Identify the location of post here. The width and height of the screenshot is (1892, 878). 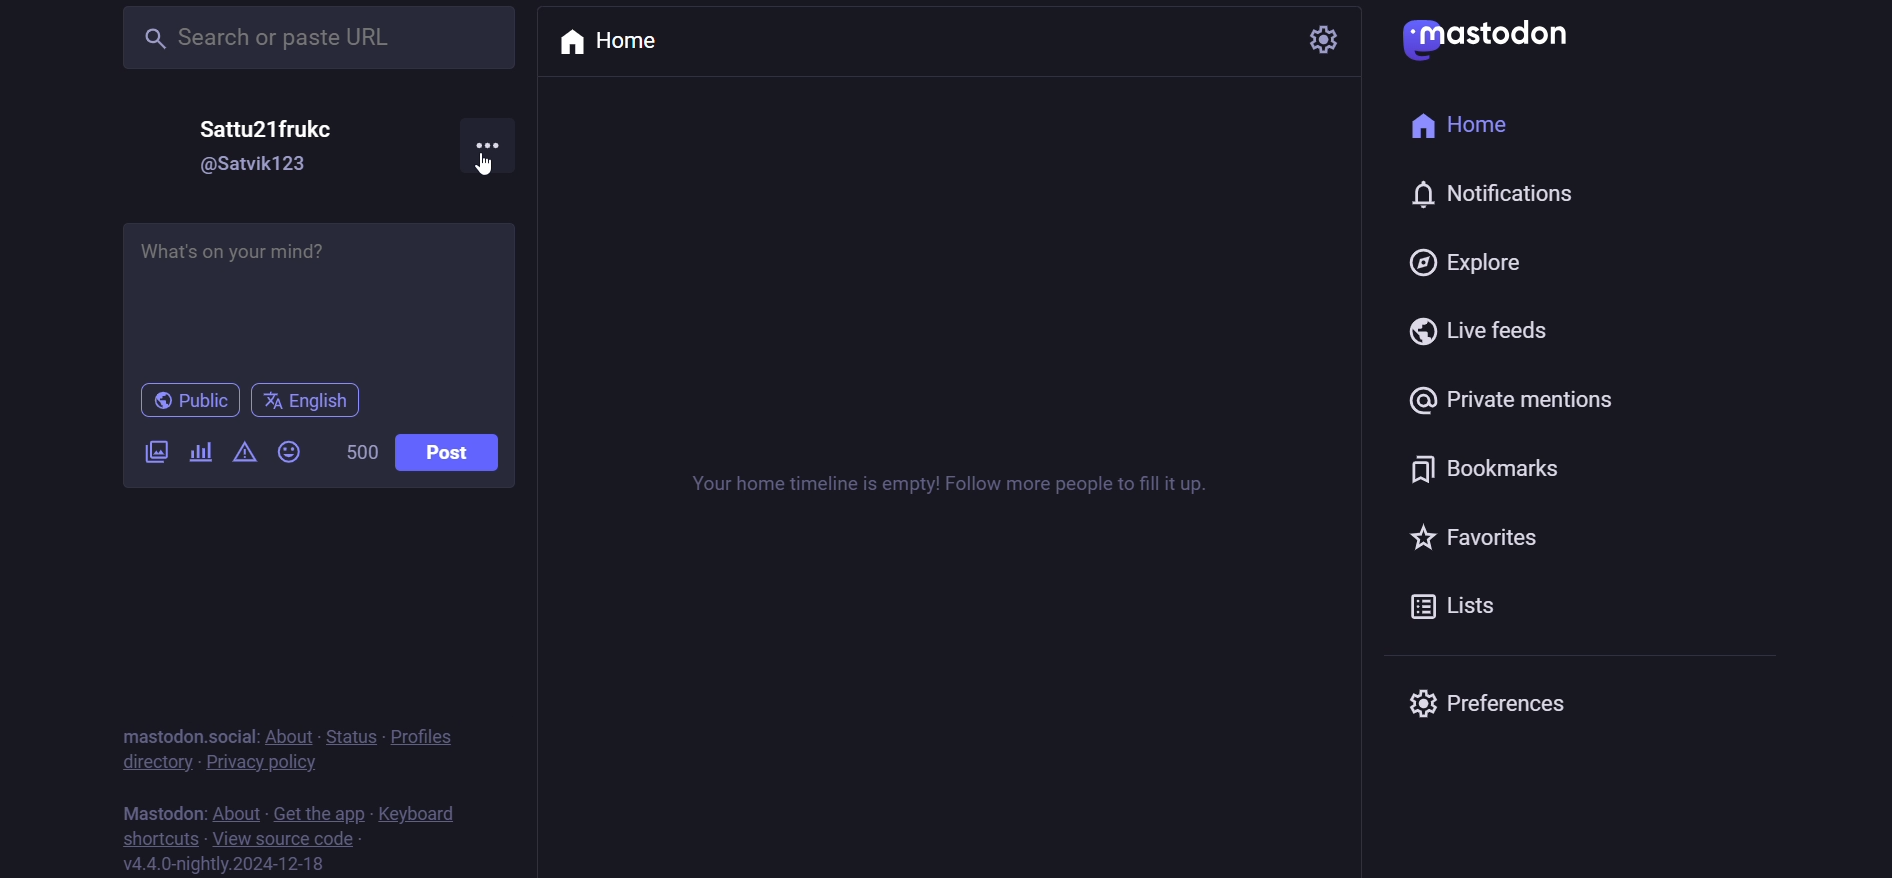
(314, 293).